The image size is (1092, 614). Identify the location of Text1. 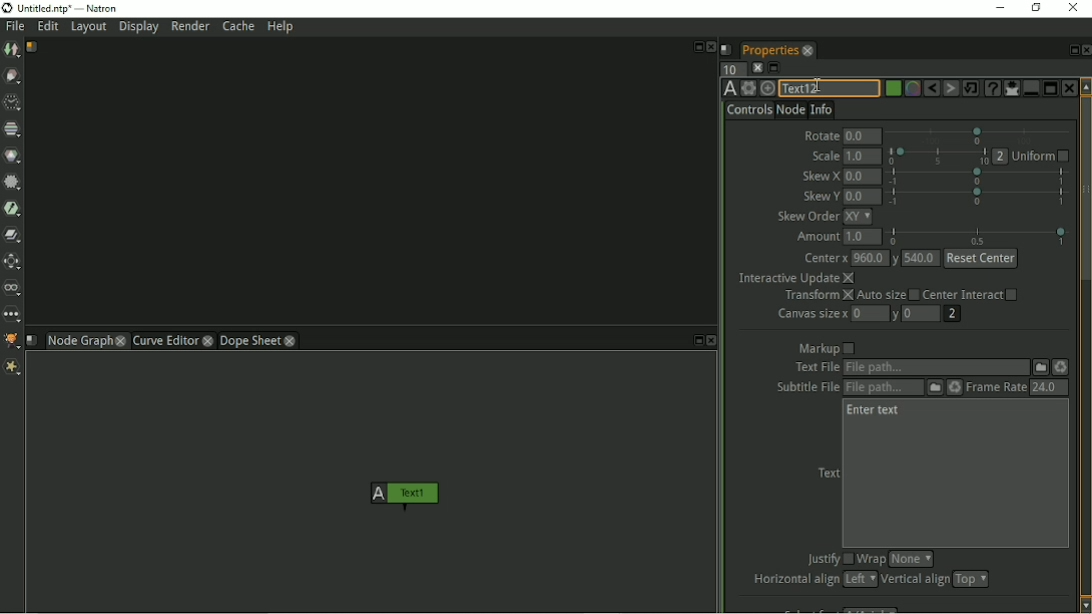
(401, 496).